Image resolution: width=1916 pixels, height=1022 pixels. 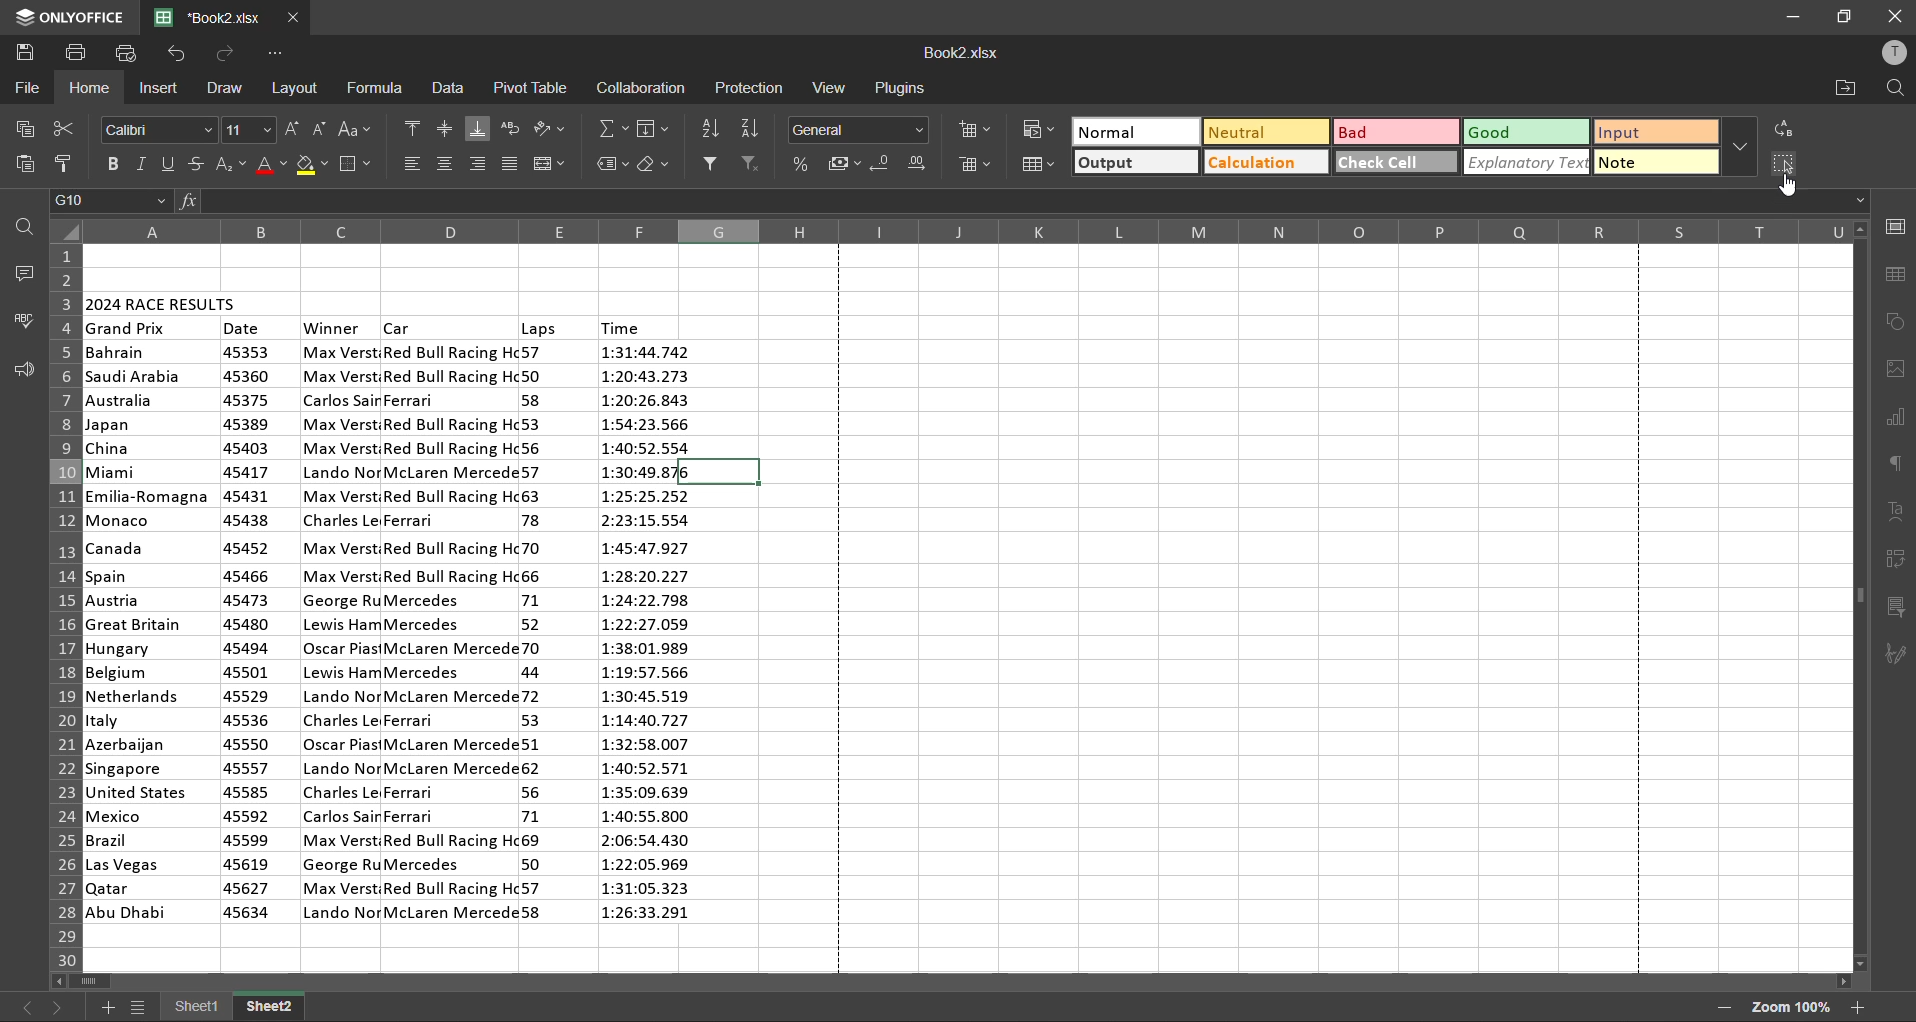 What do you see at coordinates (1136, 163) in the screenshot?
I see `output` at bounding box center [1136, 163].